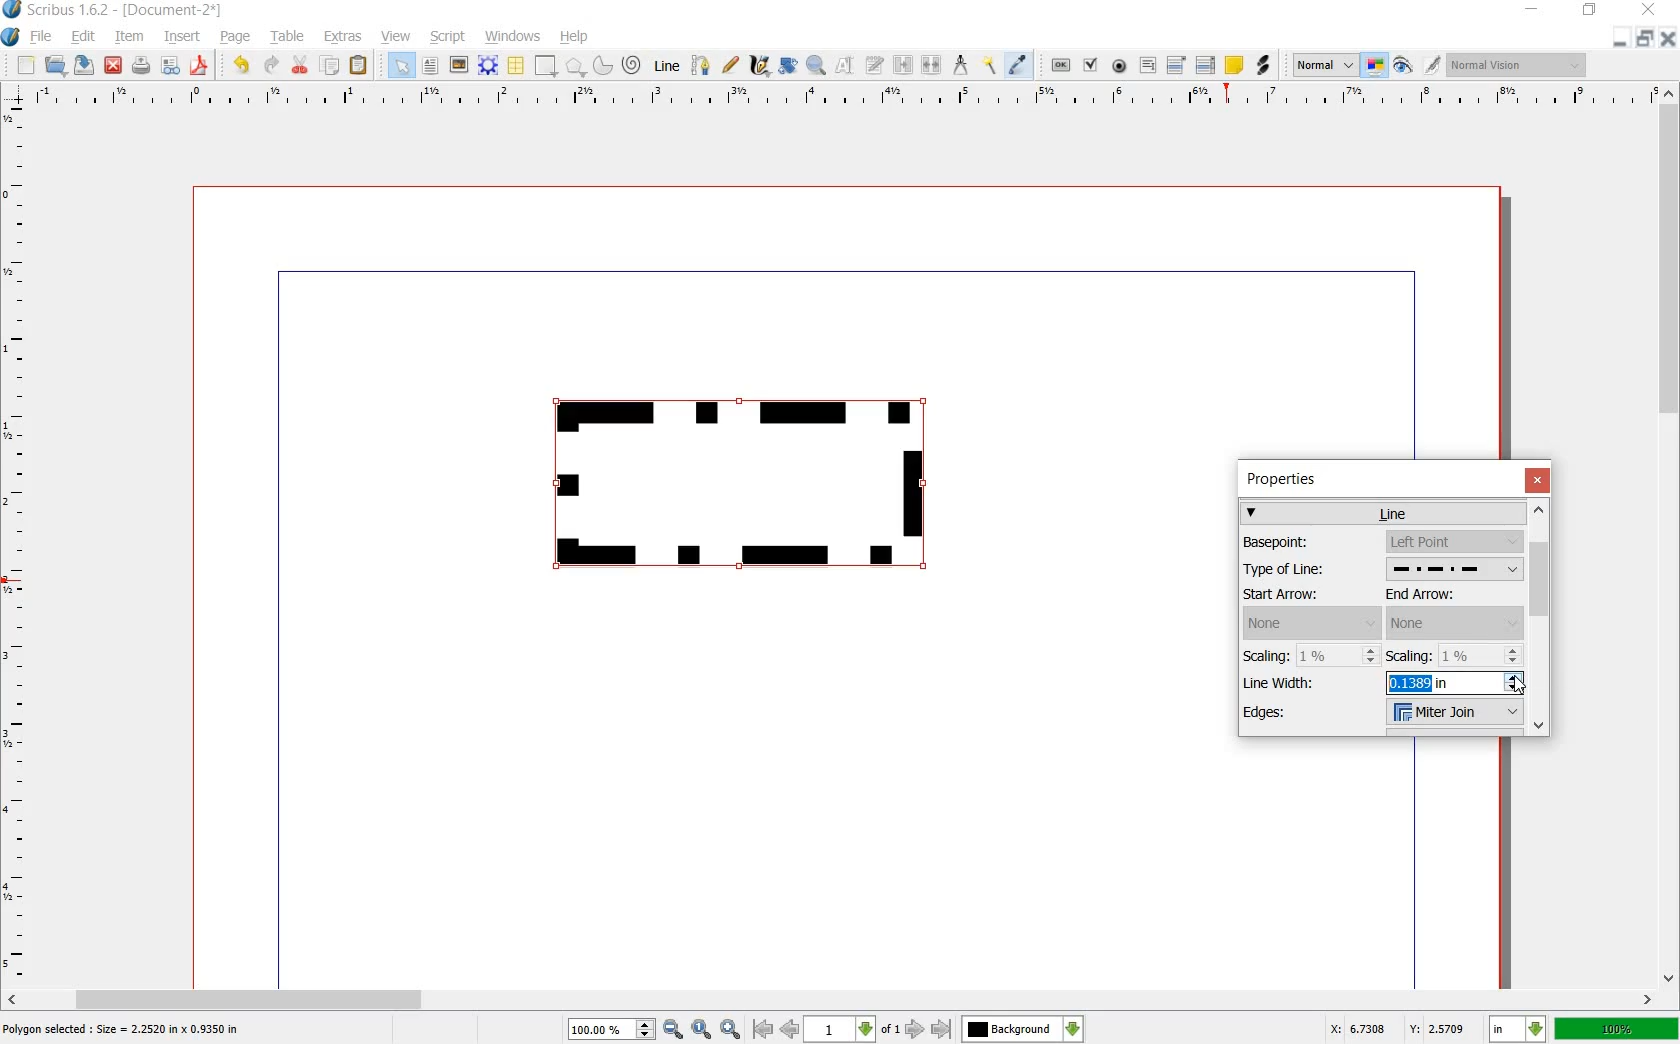 The width and height of the screenshot is (1680, 1044). Describe the element at coordinates (141, 66) in the screenshot. I see `PRINT` at that location.